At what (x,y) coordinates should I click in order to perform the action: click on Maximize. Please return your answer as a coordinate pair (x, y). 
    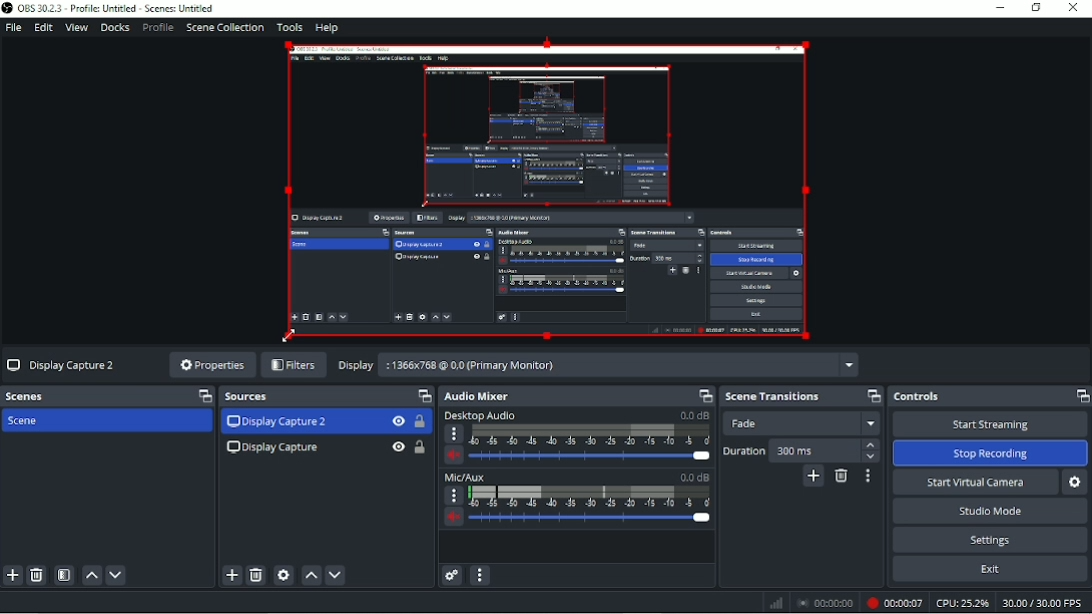
    Looking at the image, I should click on (200, 396).